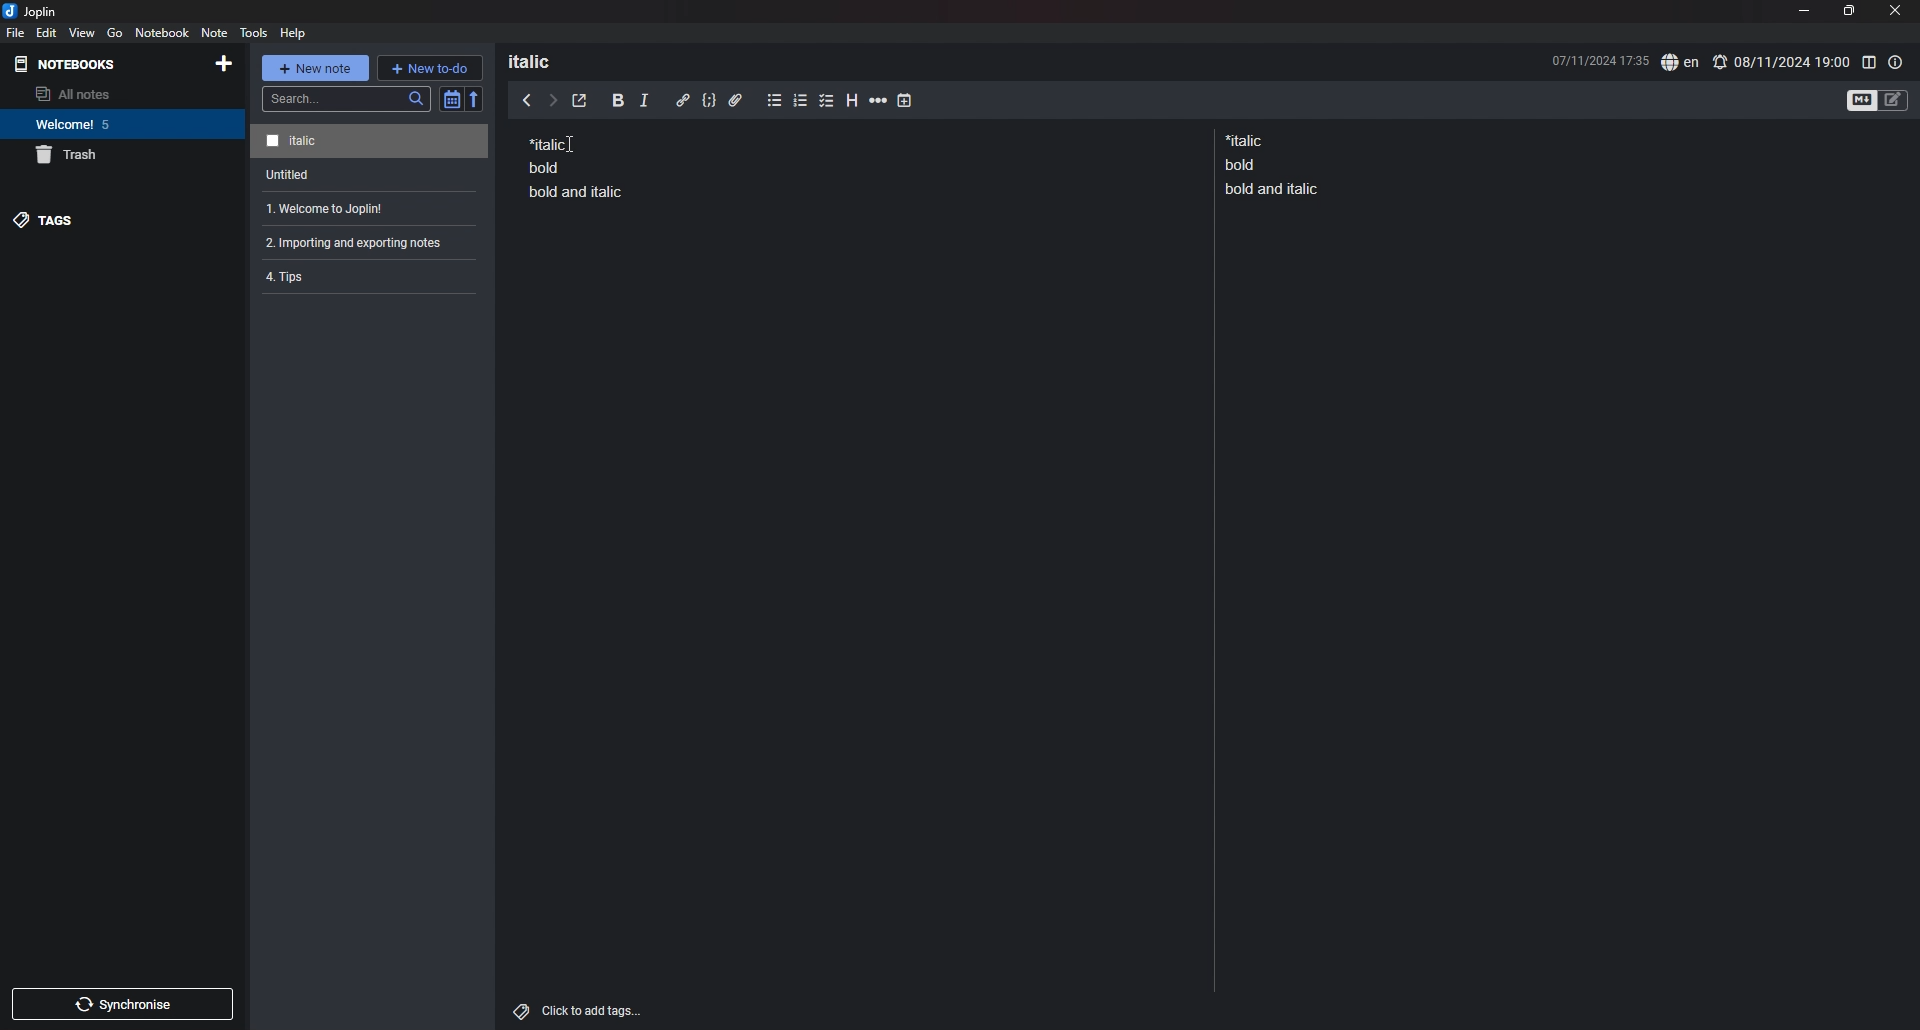 The width and height of the screenshot is (1920, 1030). Describe the element at coordinates (1897, 10) in the screenshot. I see `close` at that location.